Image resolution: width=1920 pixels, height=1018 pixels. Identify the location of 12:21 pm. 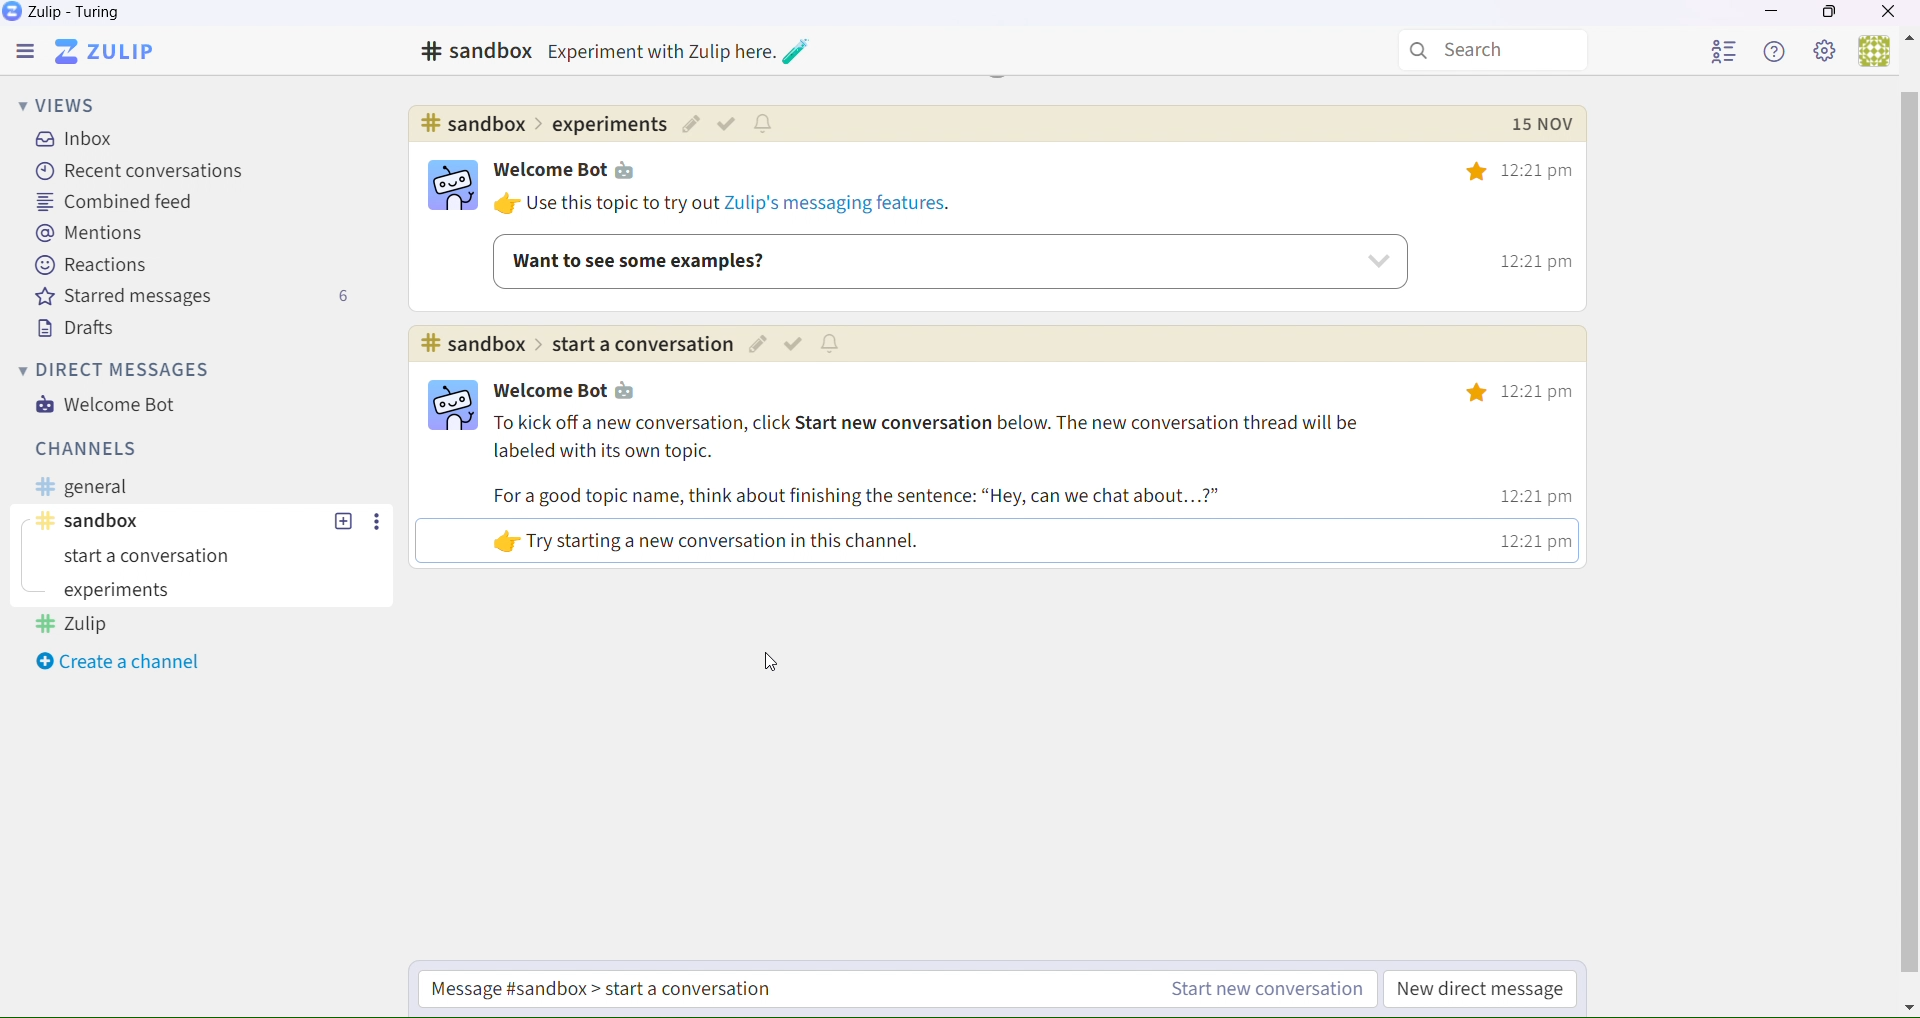
(1527, 540).